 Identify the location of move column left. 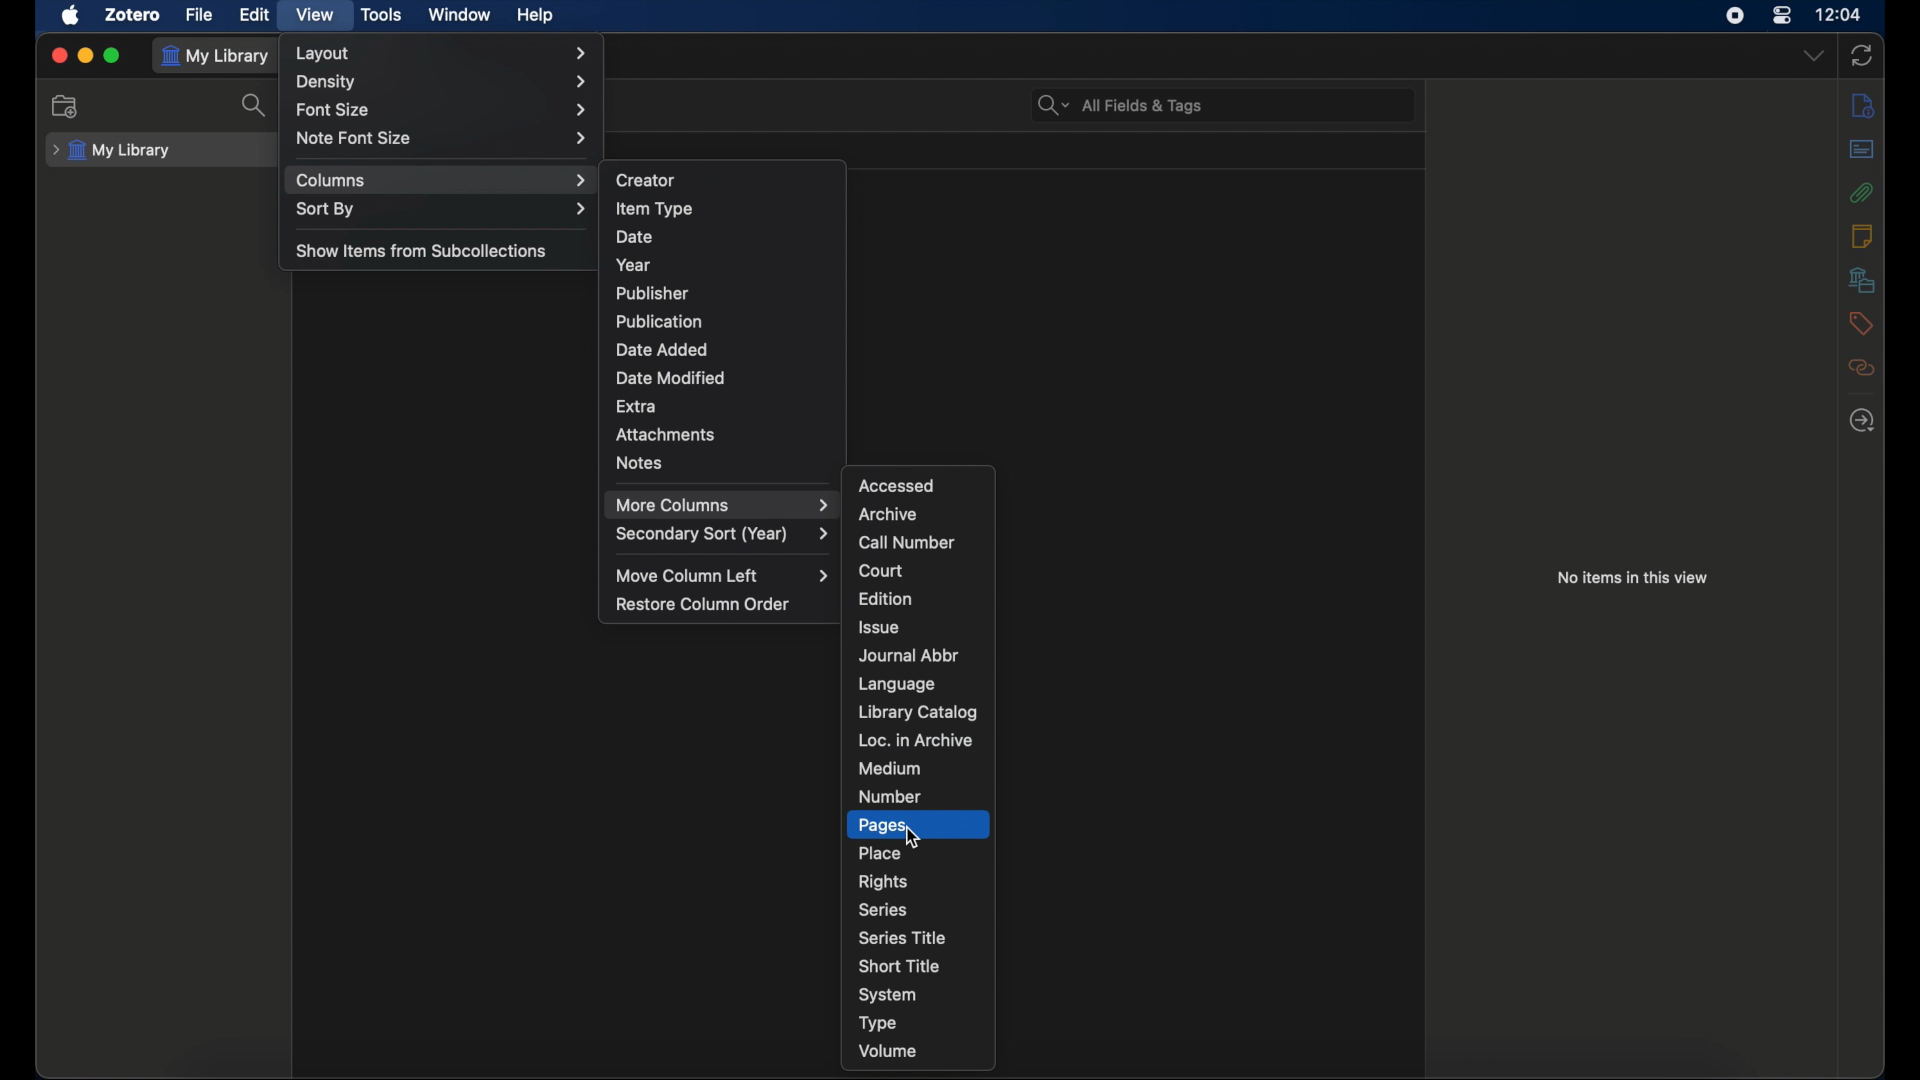
(720, 575).